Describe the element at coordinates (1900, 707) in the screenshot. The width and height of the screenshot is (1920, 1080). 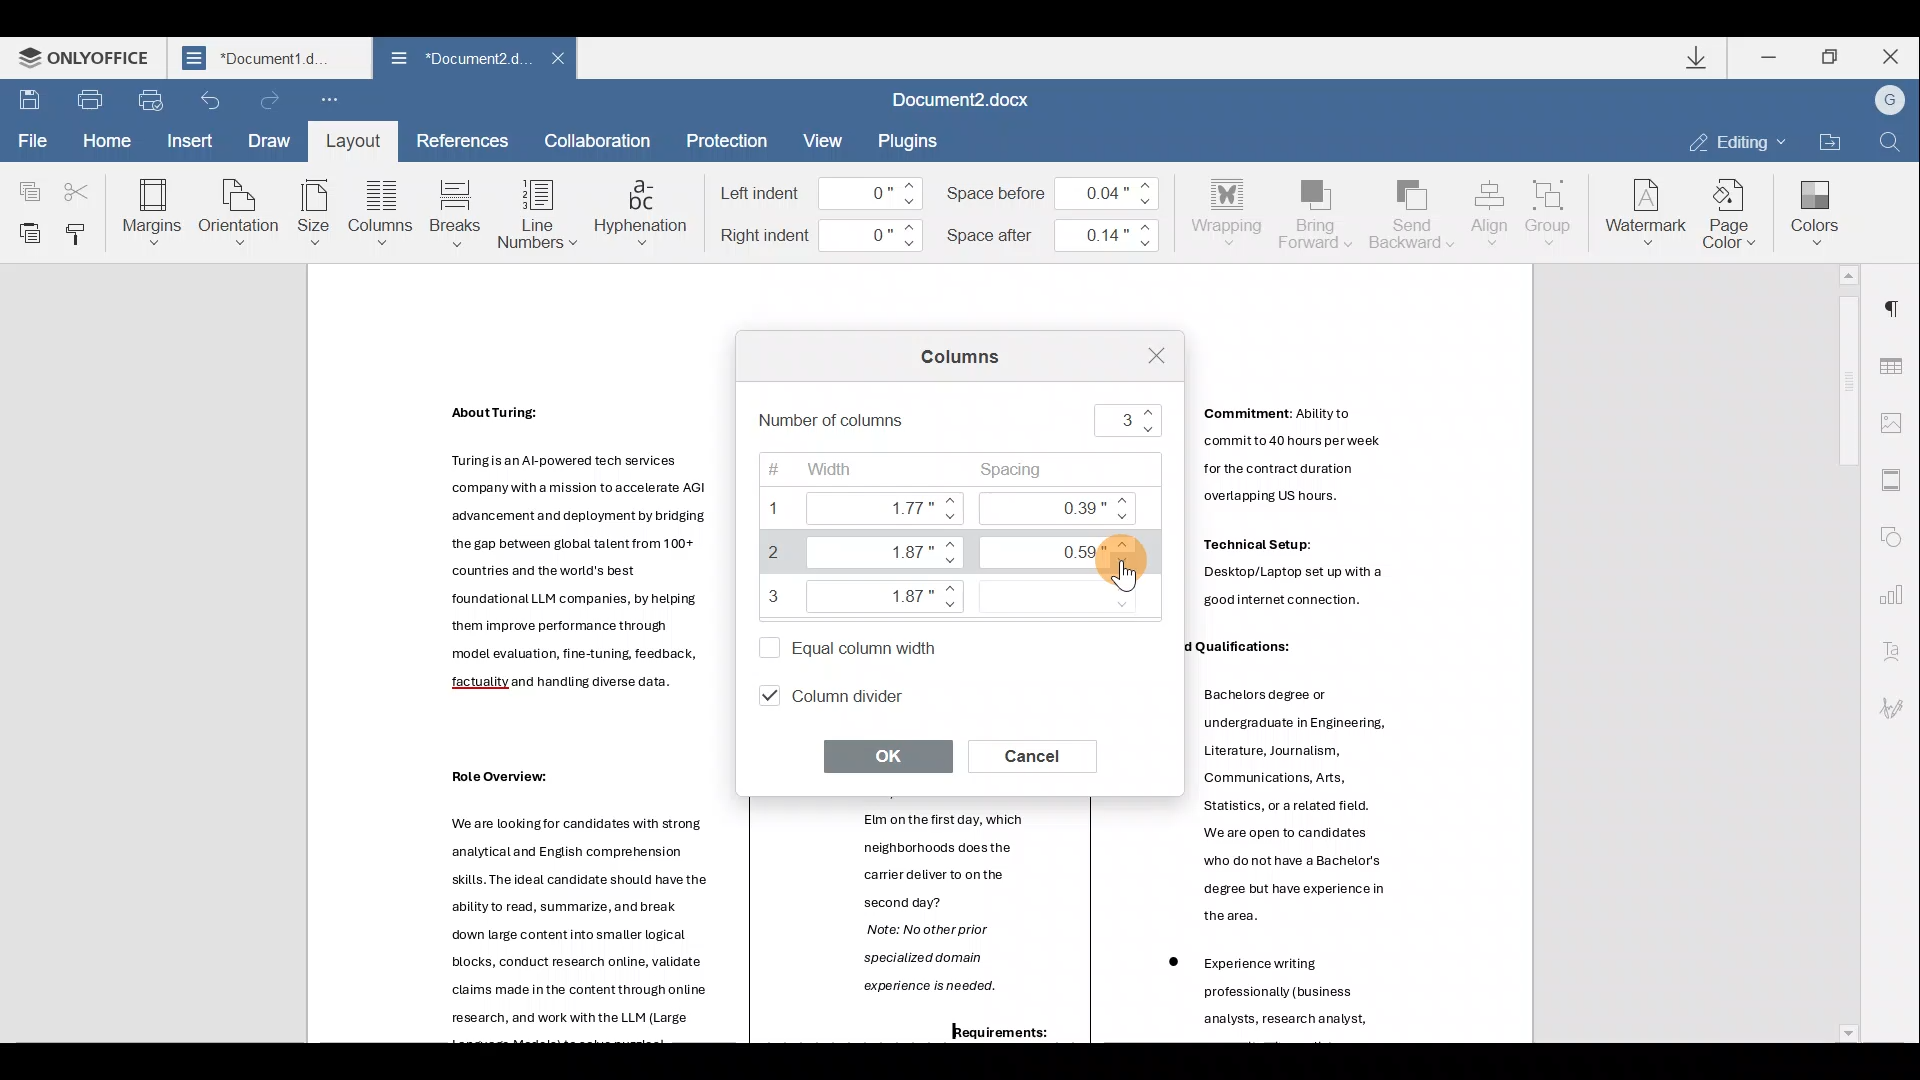
I see `Signature settings` at that location.